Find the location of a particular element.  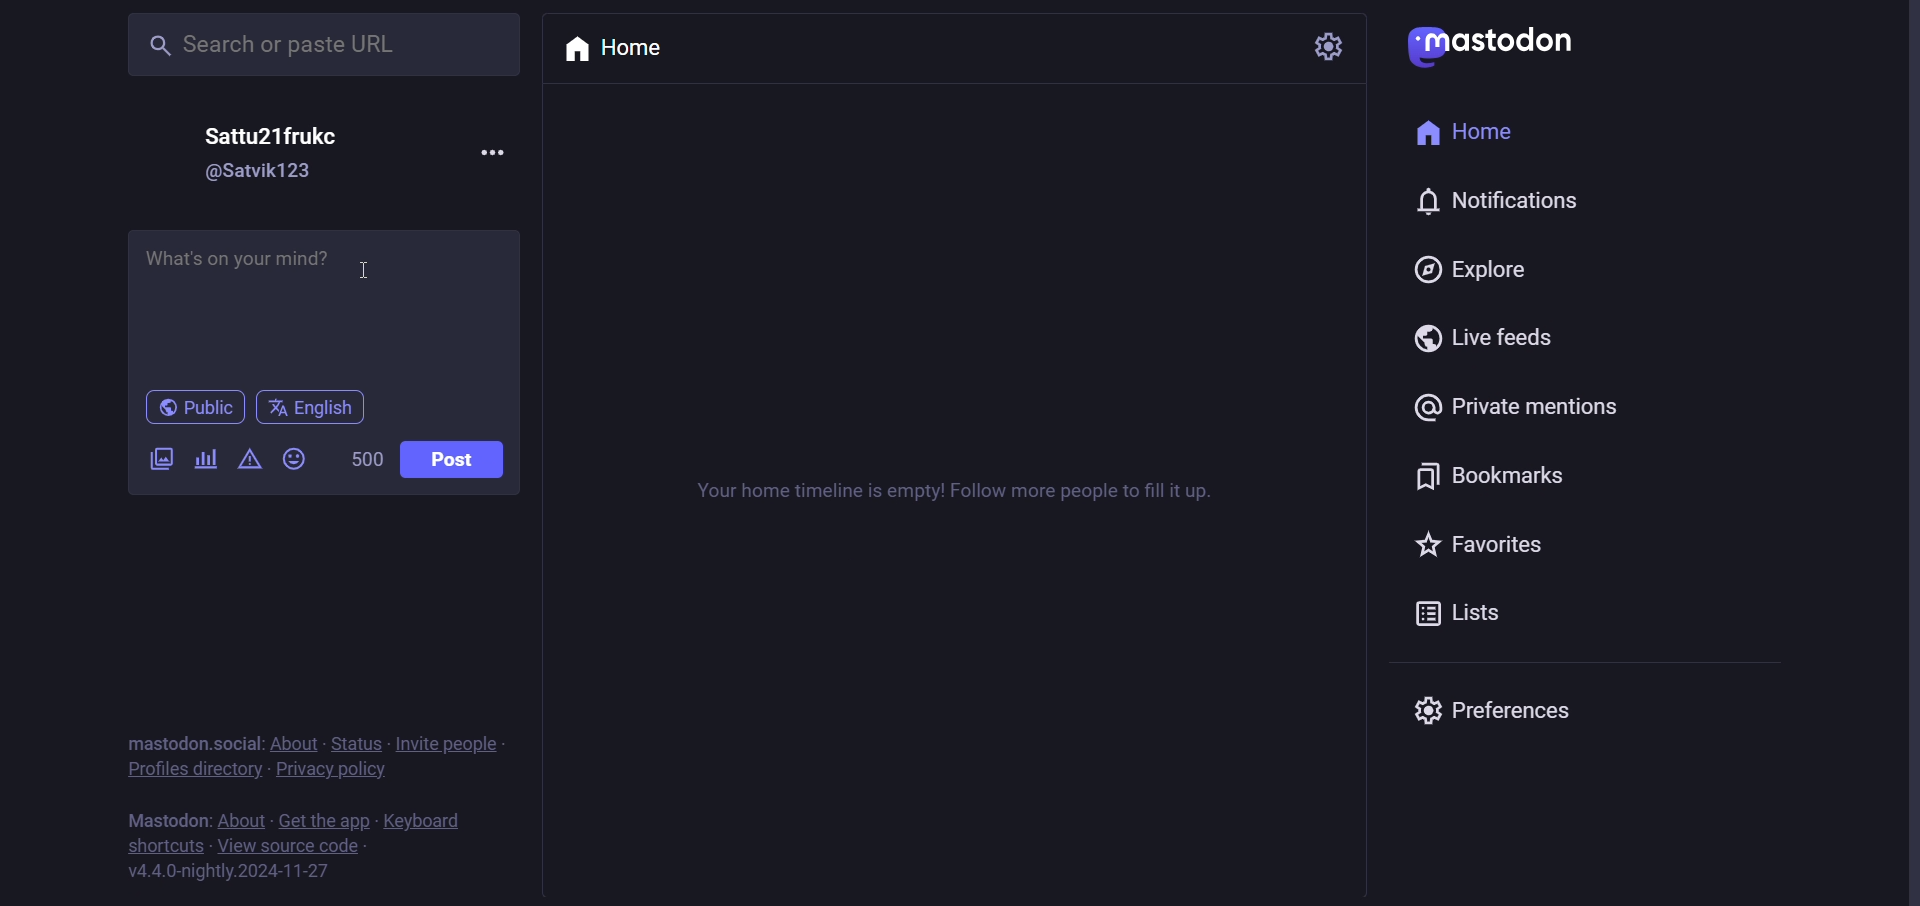

home is located at coordinates (617, 49).